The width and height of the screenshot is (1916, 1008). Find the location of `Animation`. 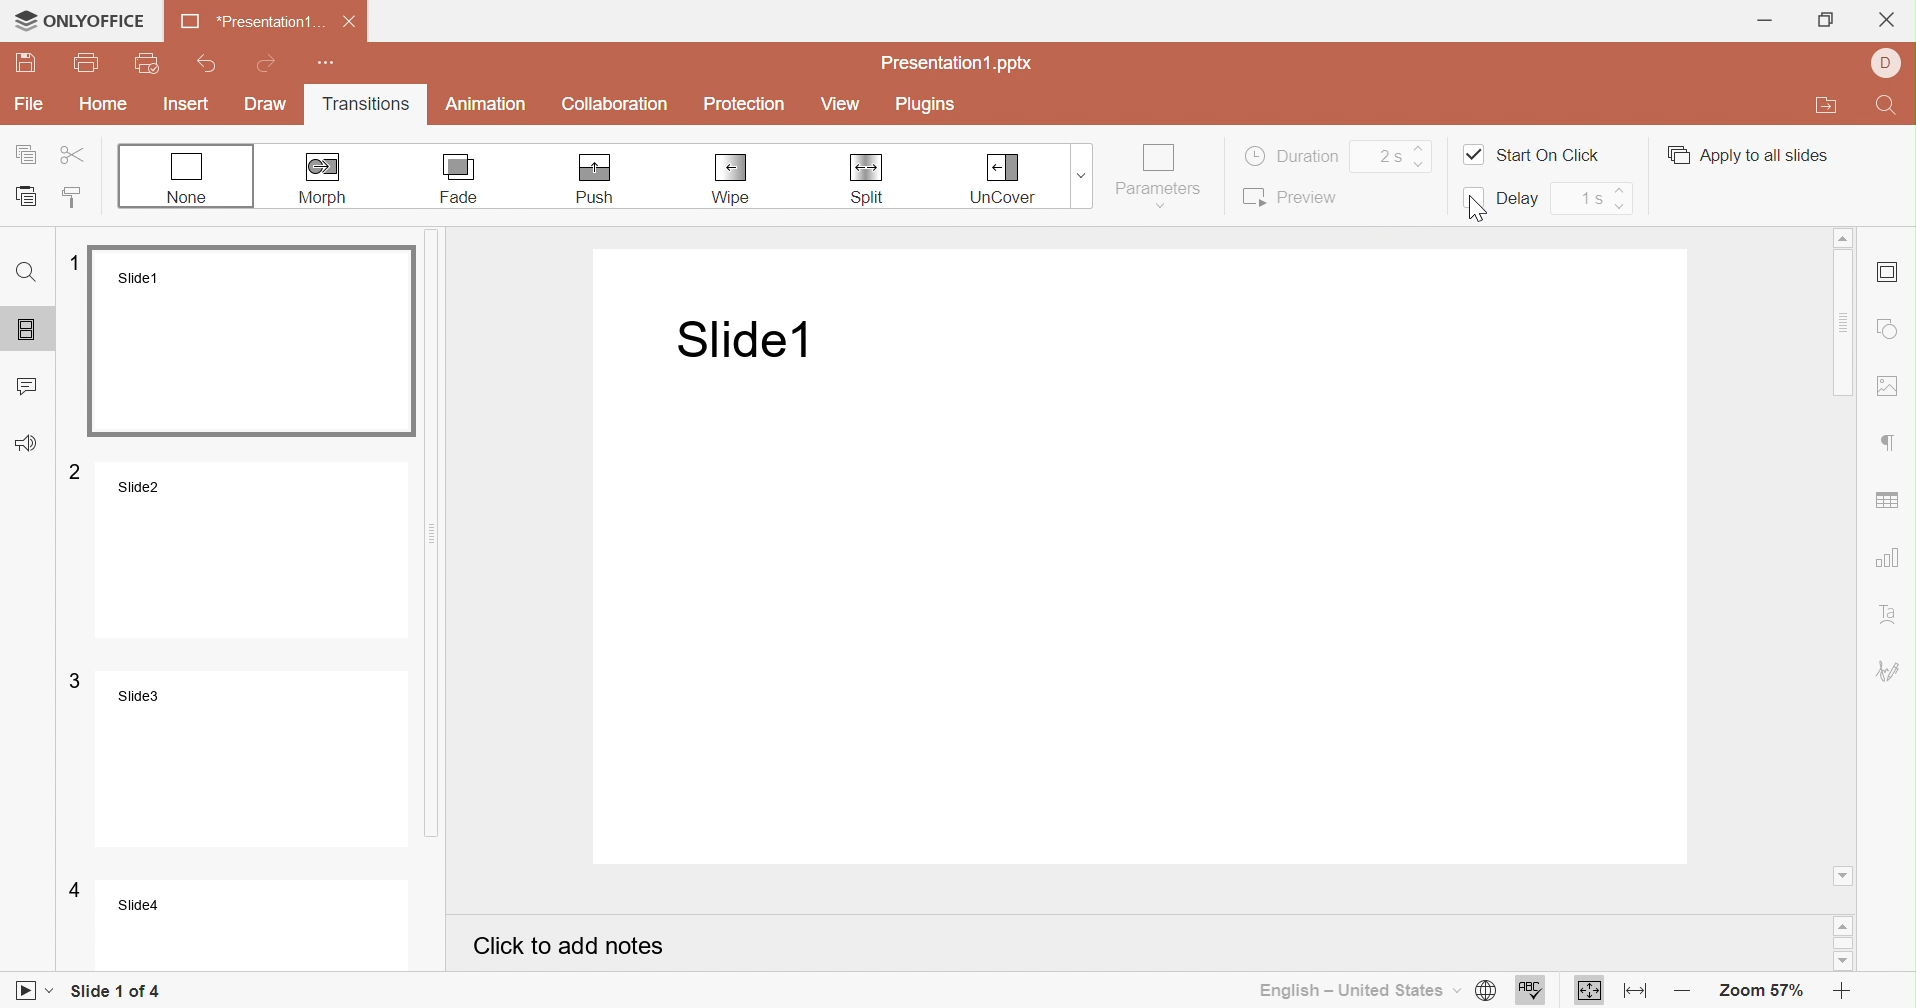

Animation is located at coordinates (486, 107).